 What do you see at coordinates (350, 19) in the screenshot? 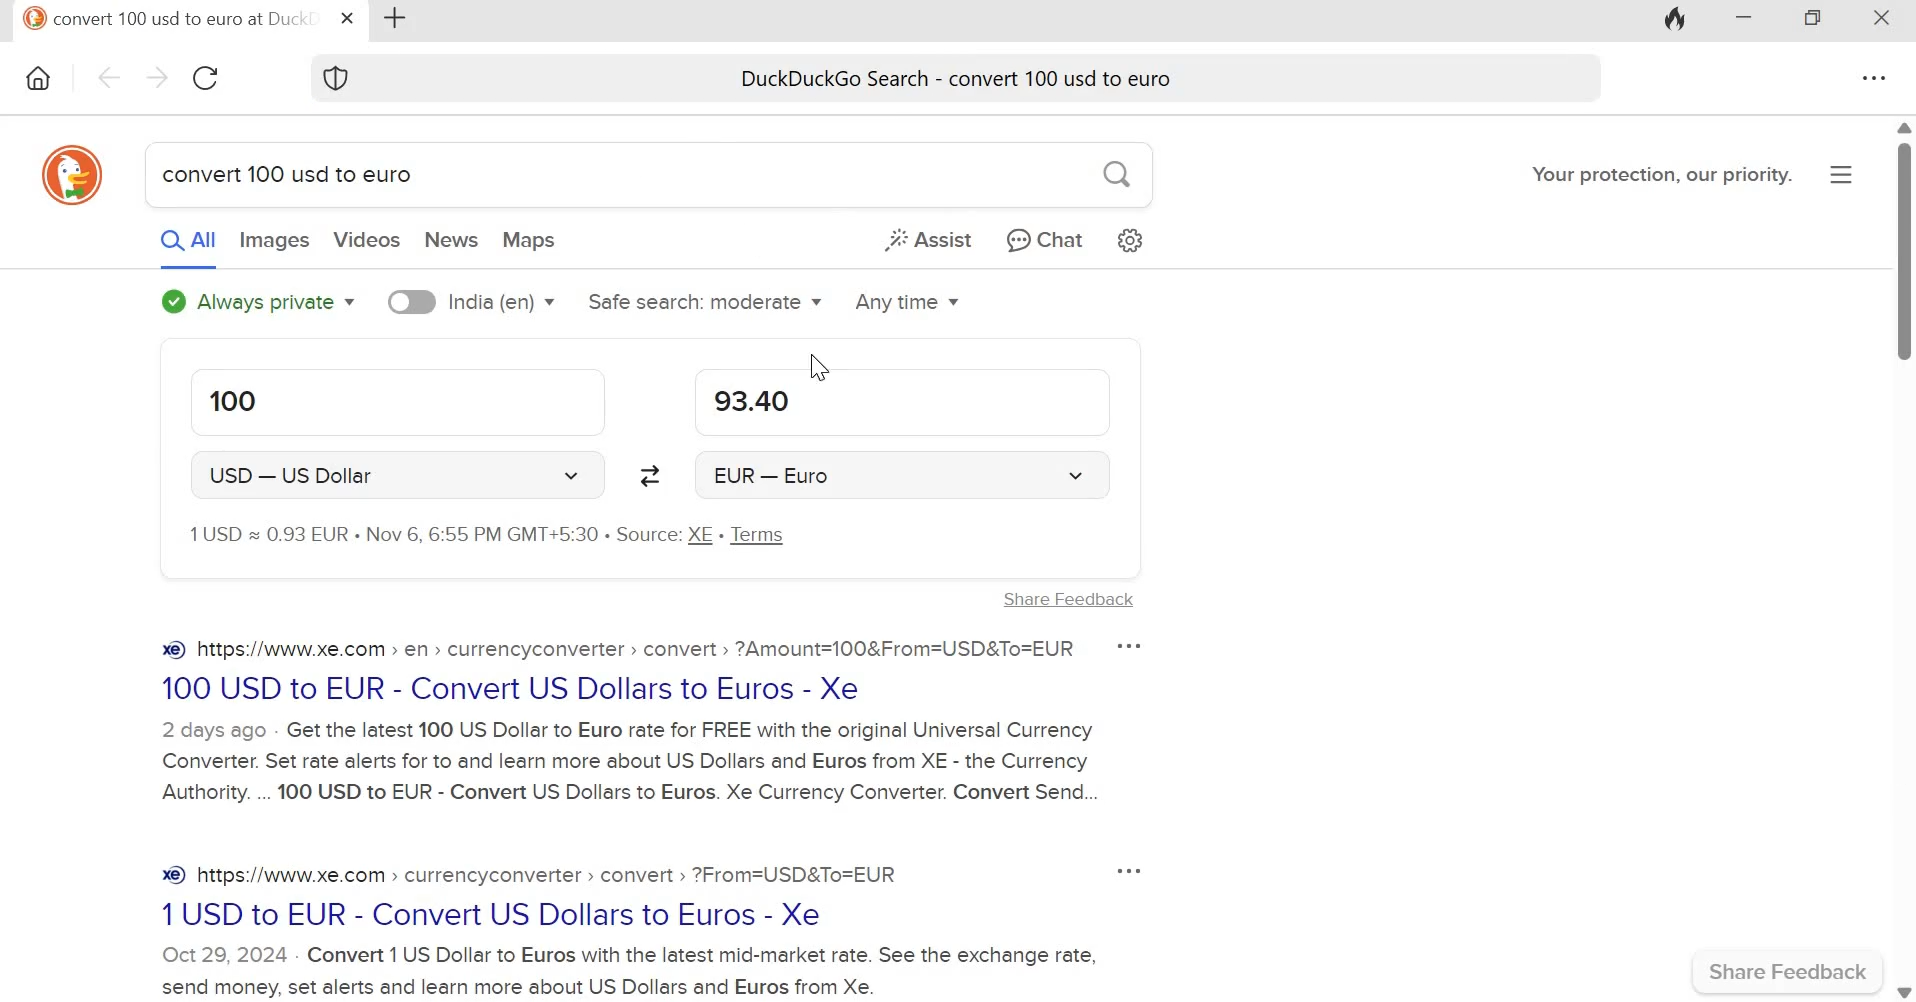
I see `close tab` at bounding box center [350, 19].